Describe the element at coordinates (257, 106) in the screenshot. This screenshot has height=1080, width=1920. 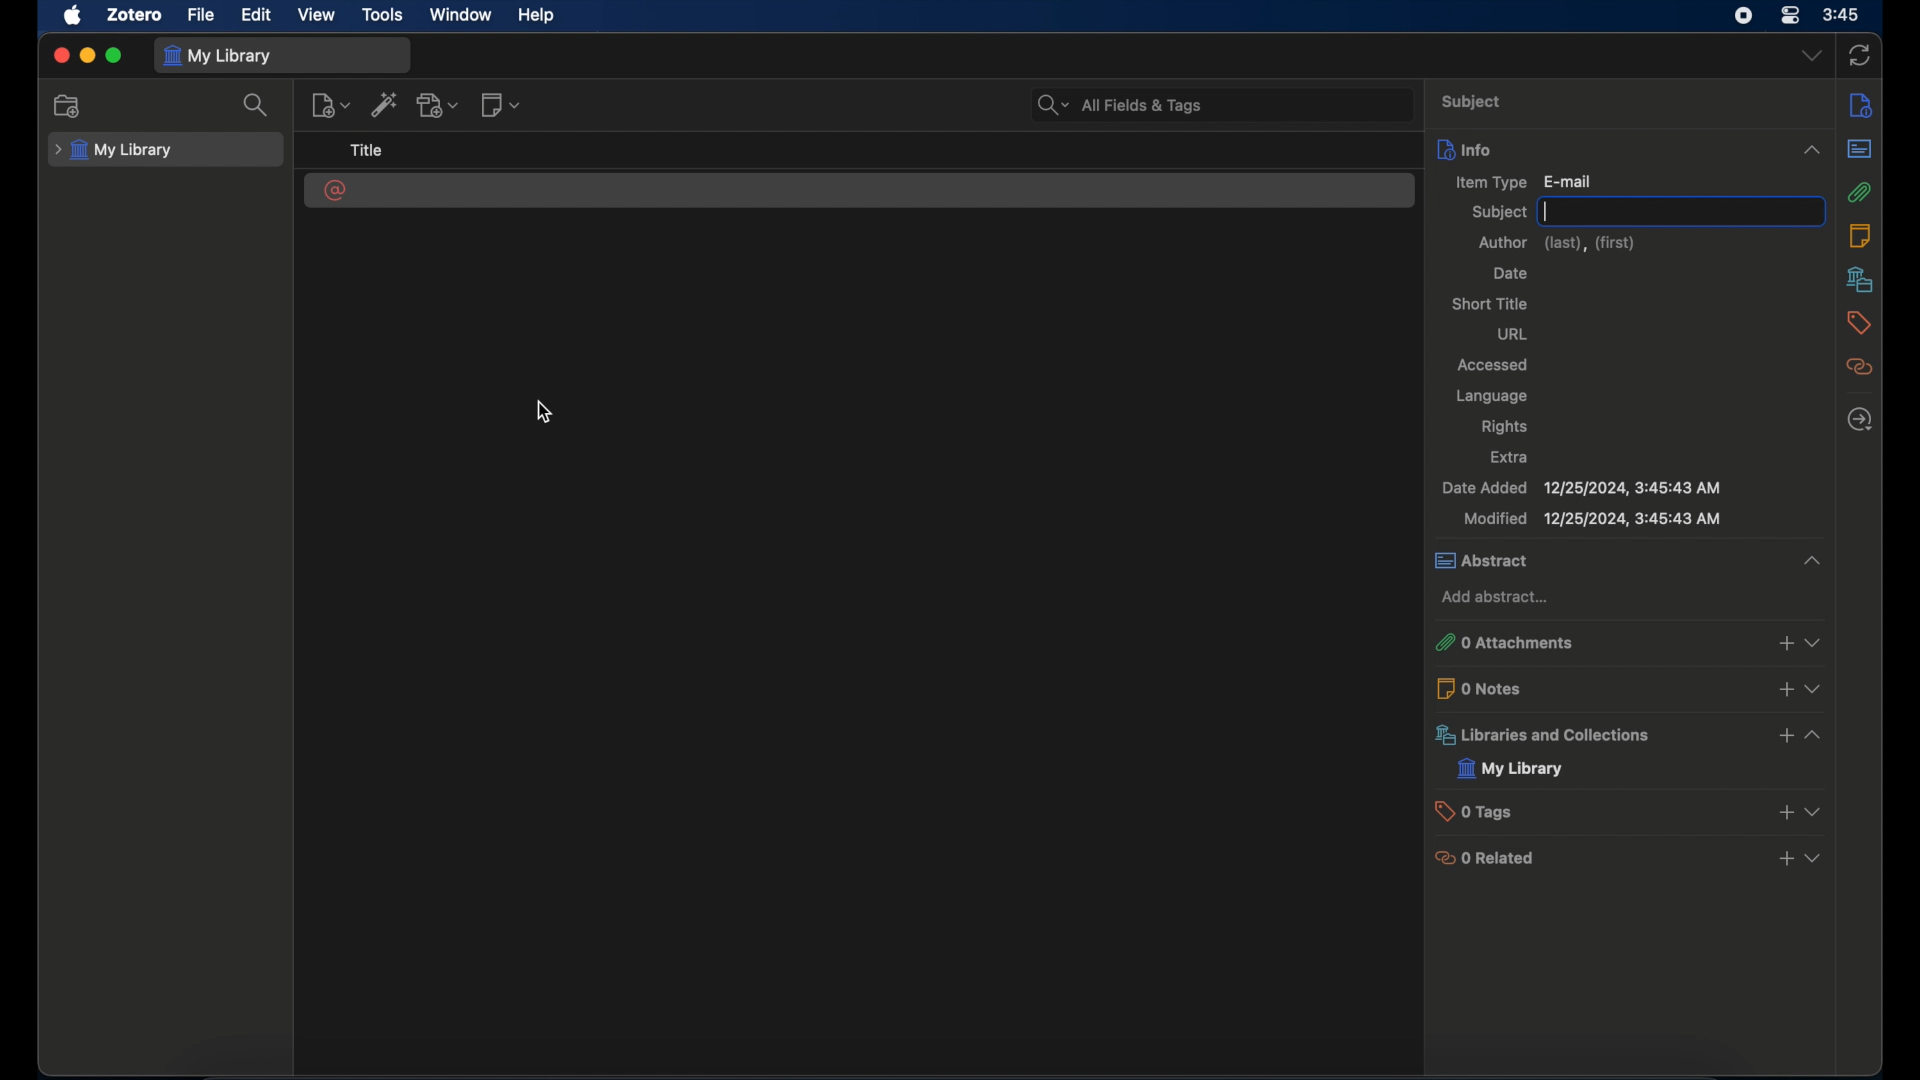
I see `search` at that location.